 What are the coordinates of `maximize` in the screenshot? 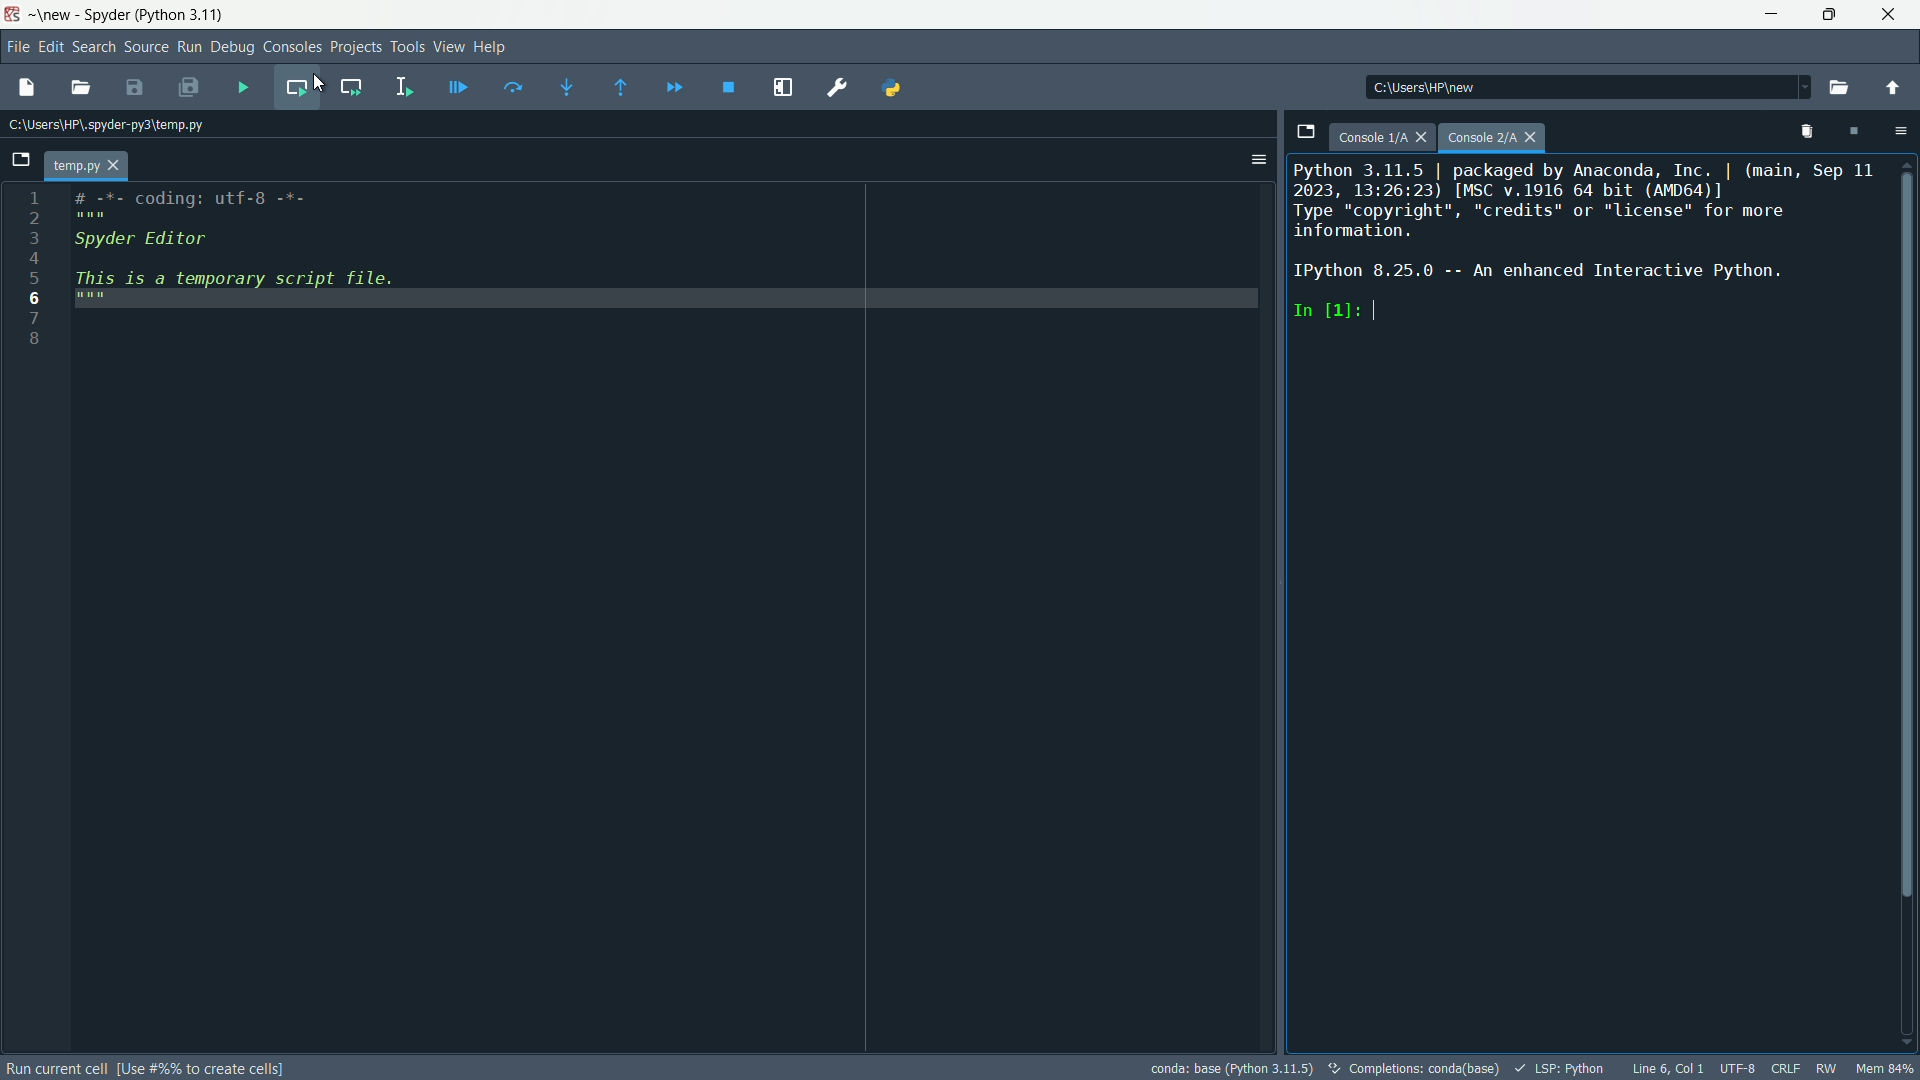 It's located at (1825, 16).